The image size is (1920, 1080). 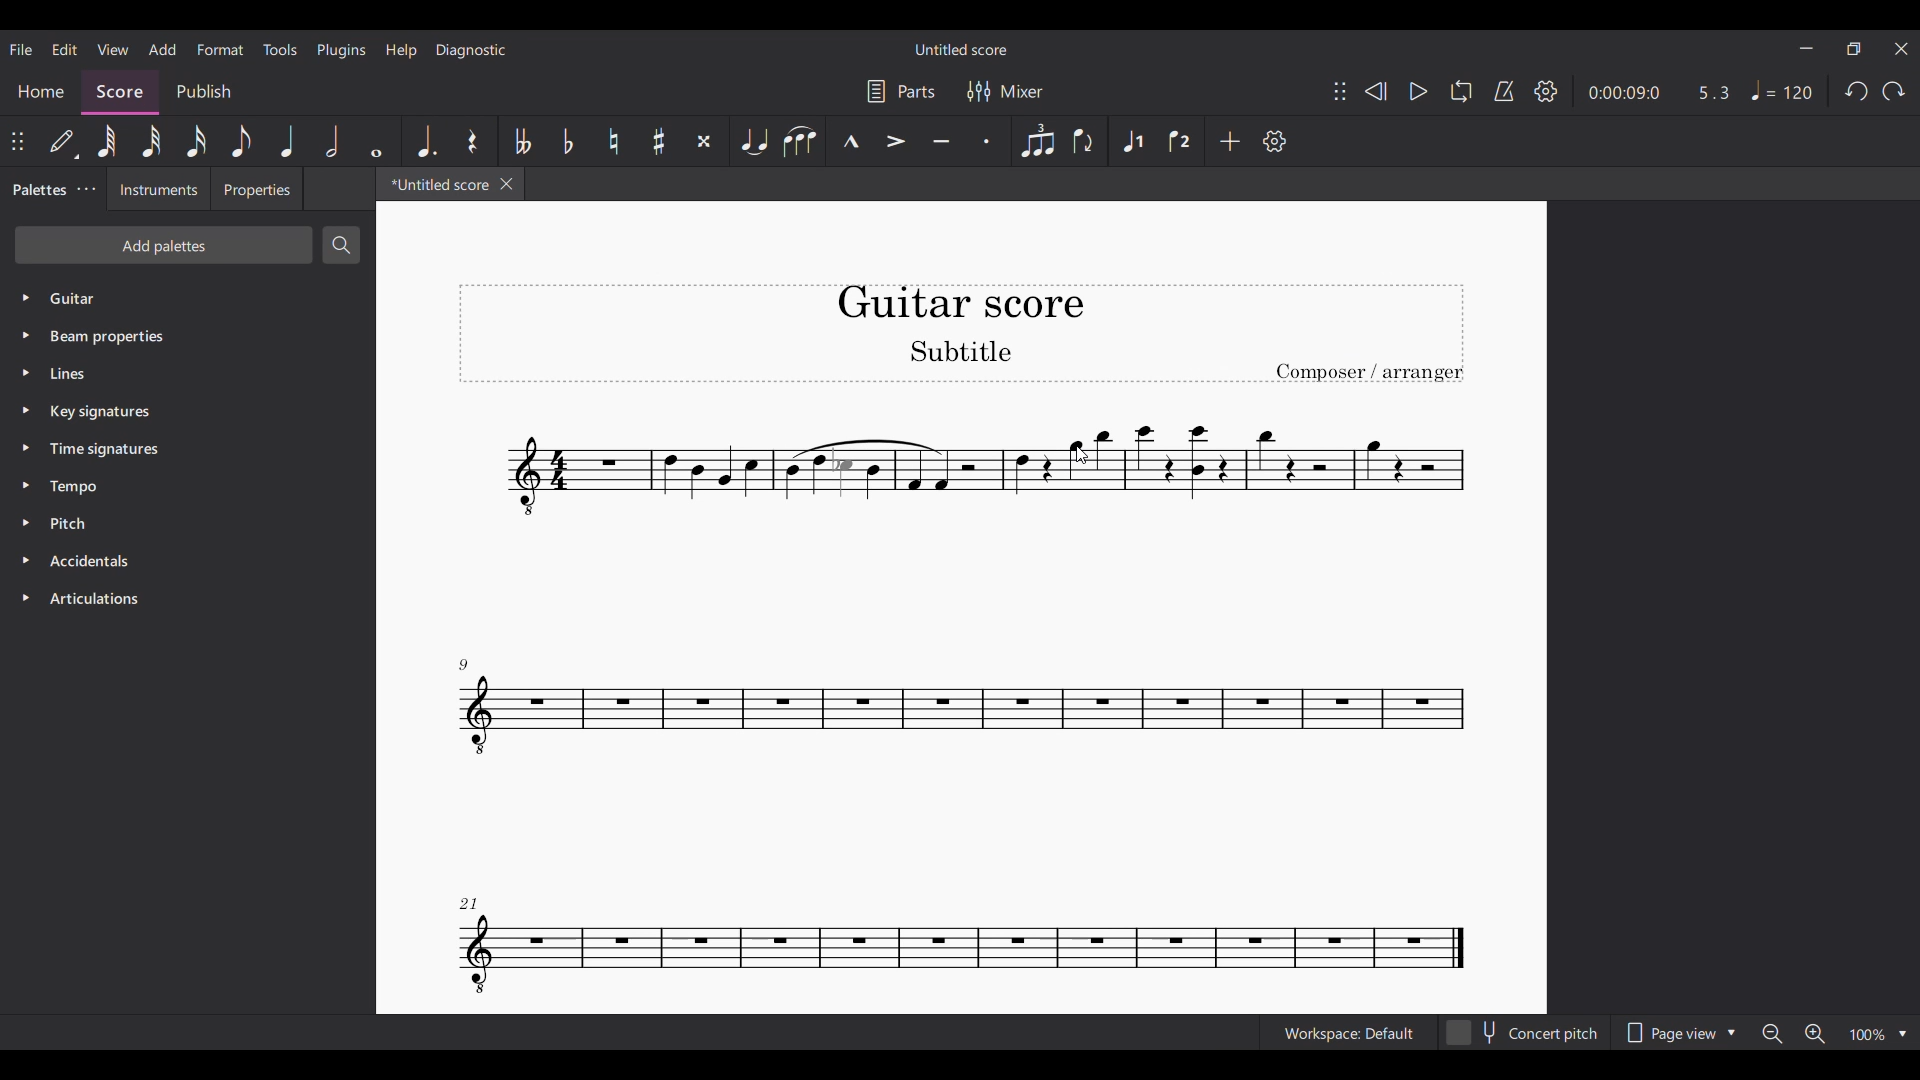 What do you see at coordinates (1780, 90) in the screenshot?
I see `Tempo` at bounding box center [1780, 90].